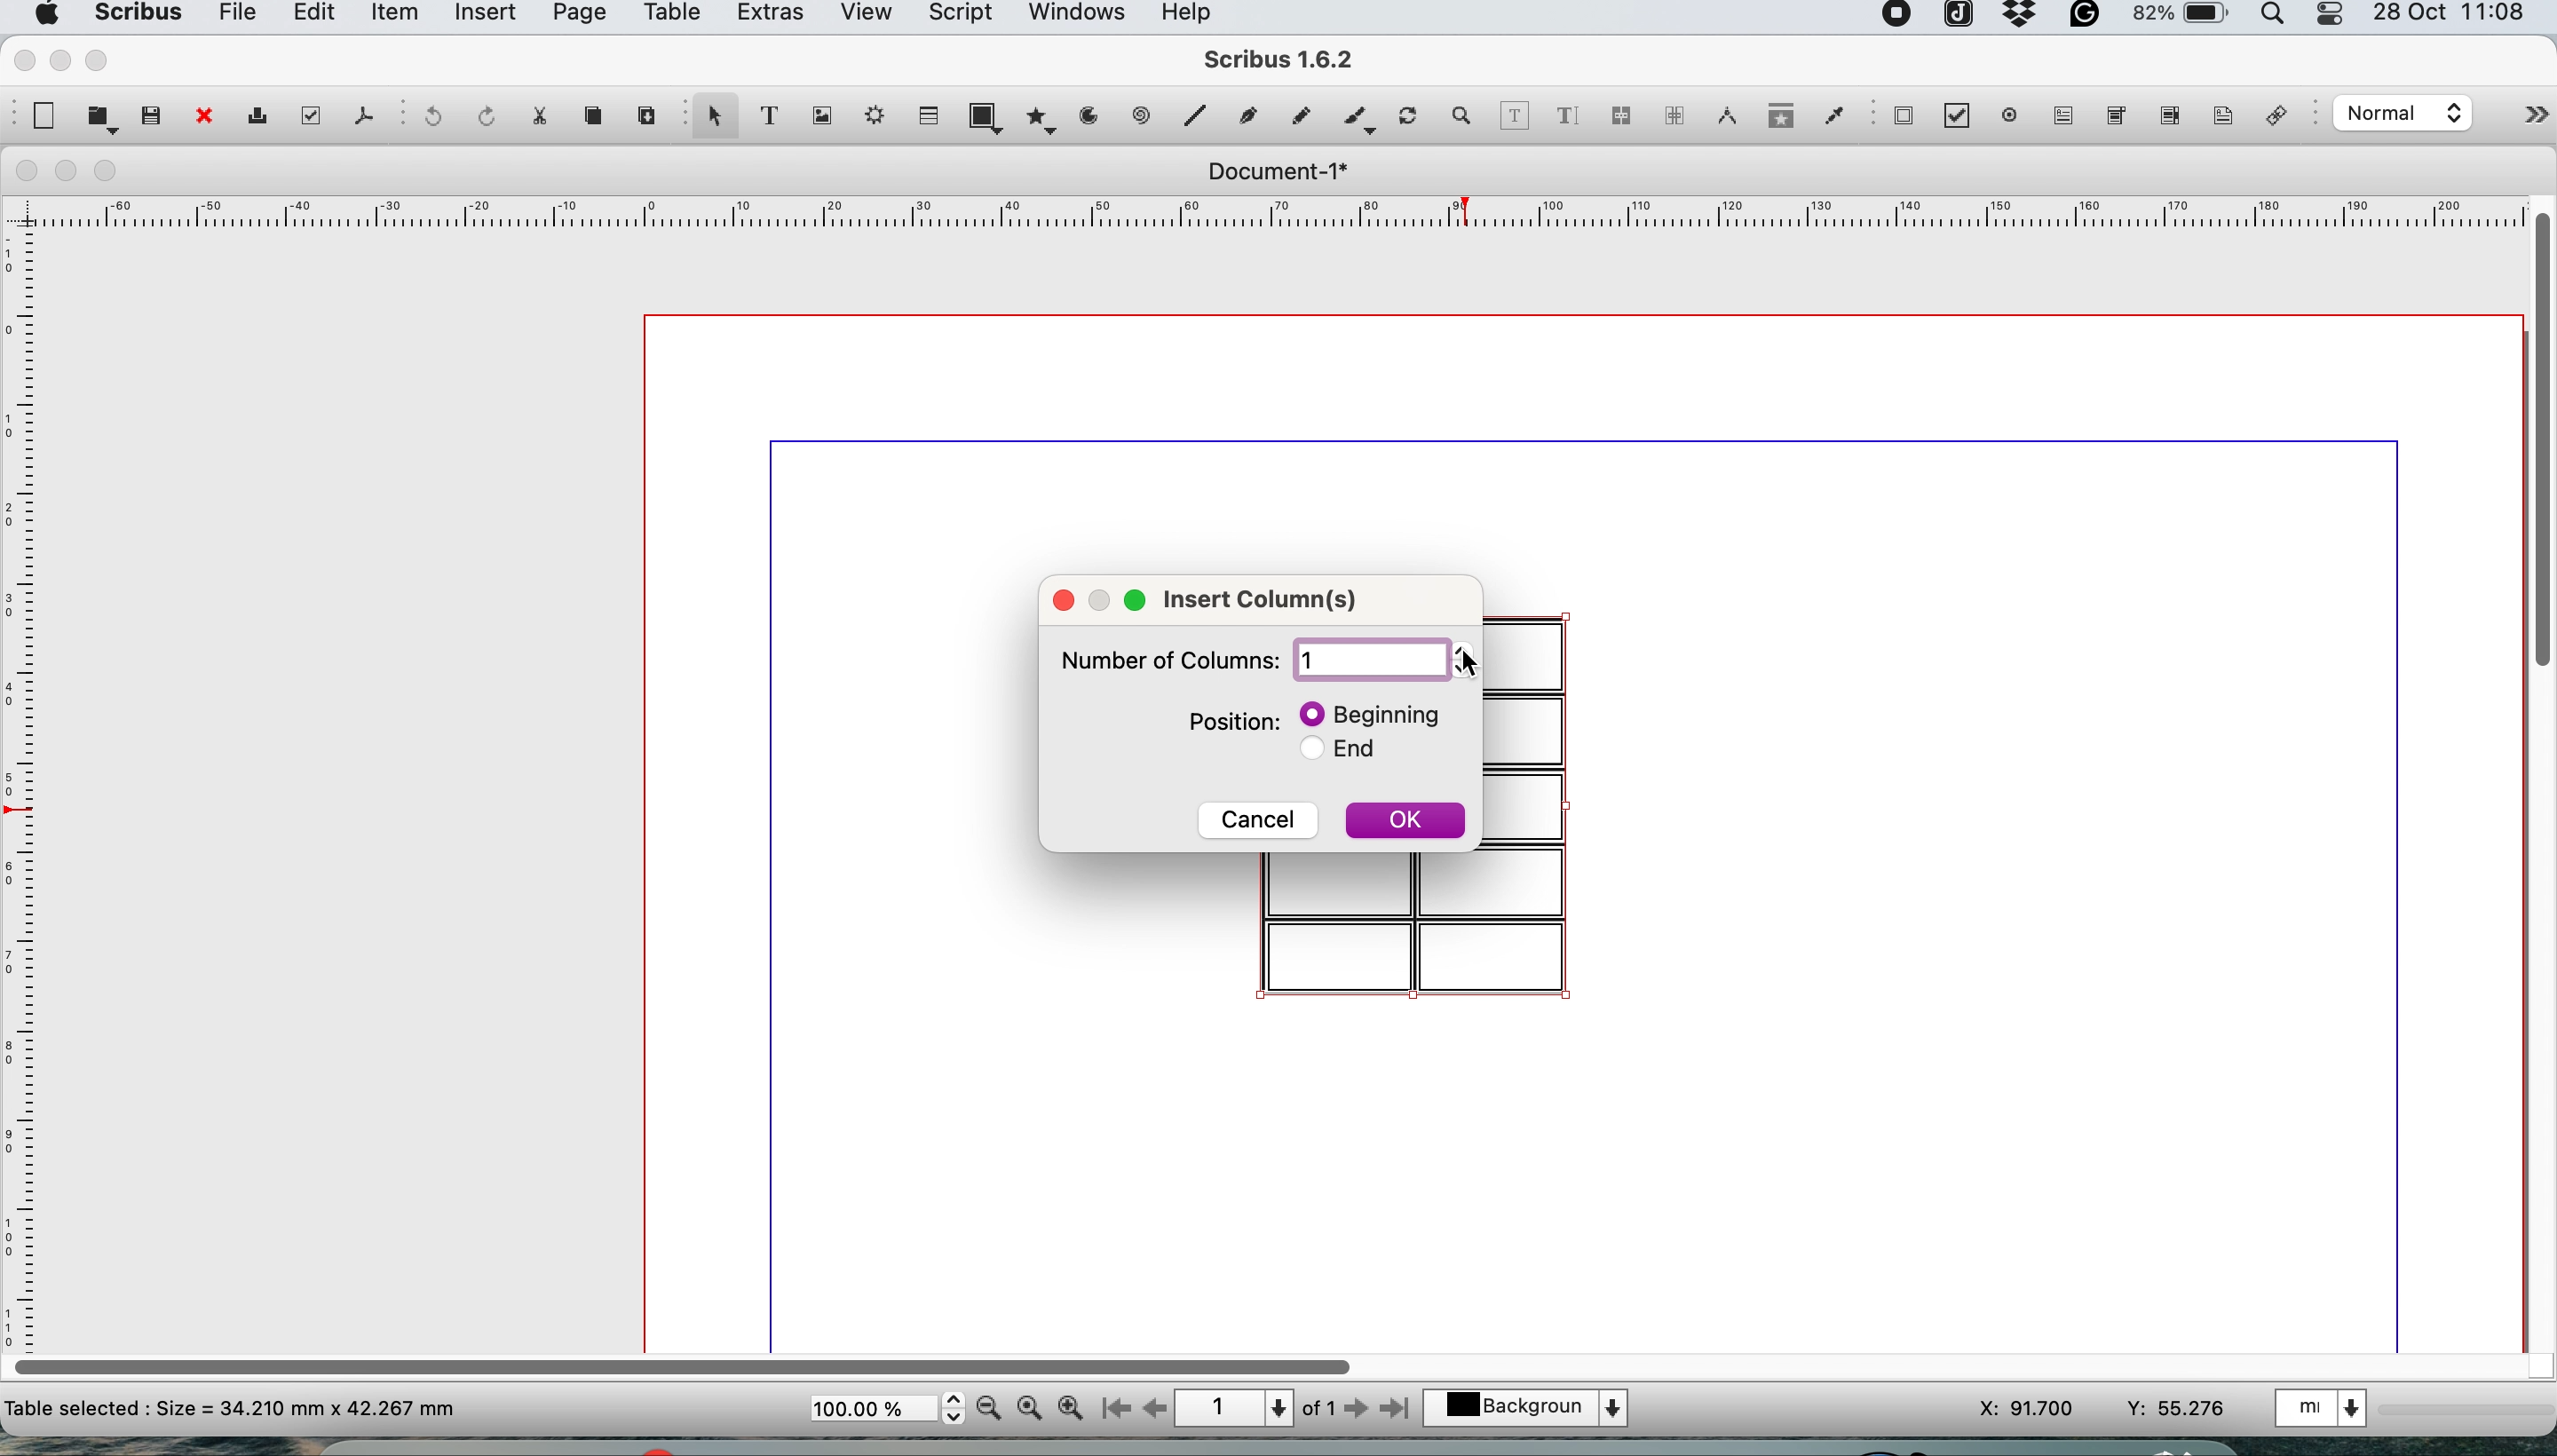  I want to click on unlink text frames, so click(1673, 121).